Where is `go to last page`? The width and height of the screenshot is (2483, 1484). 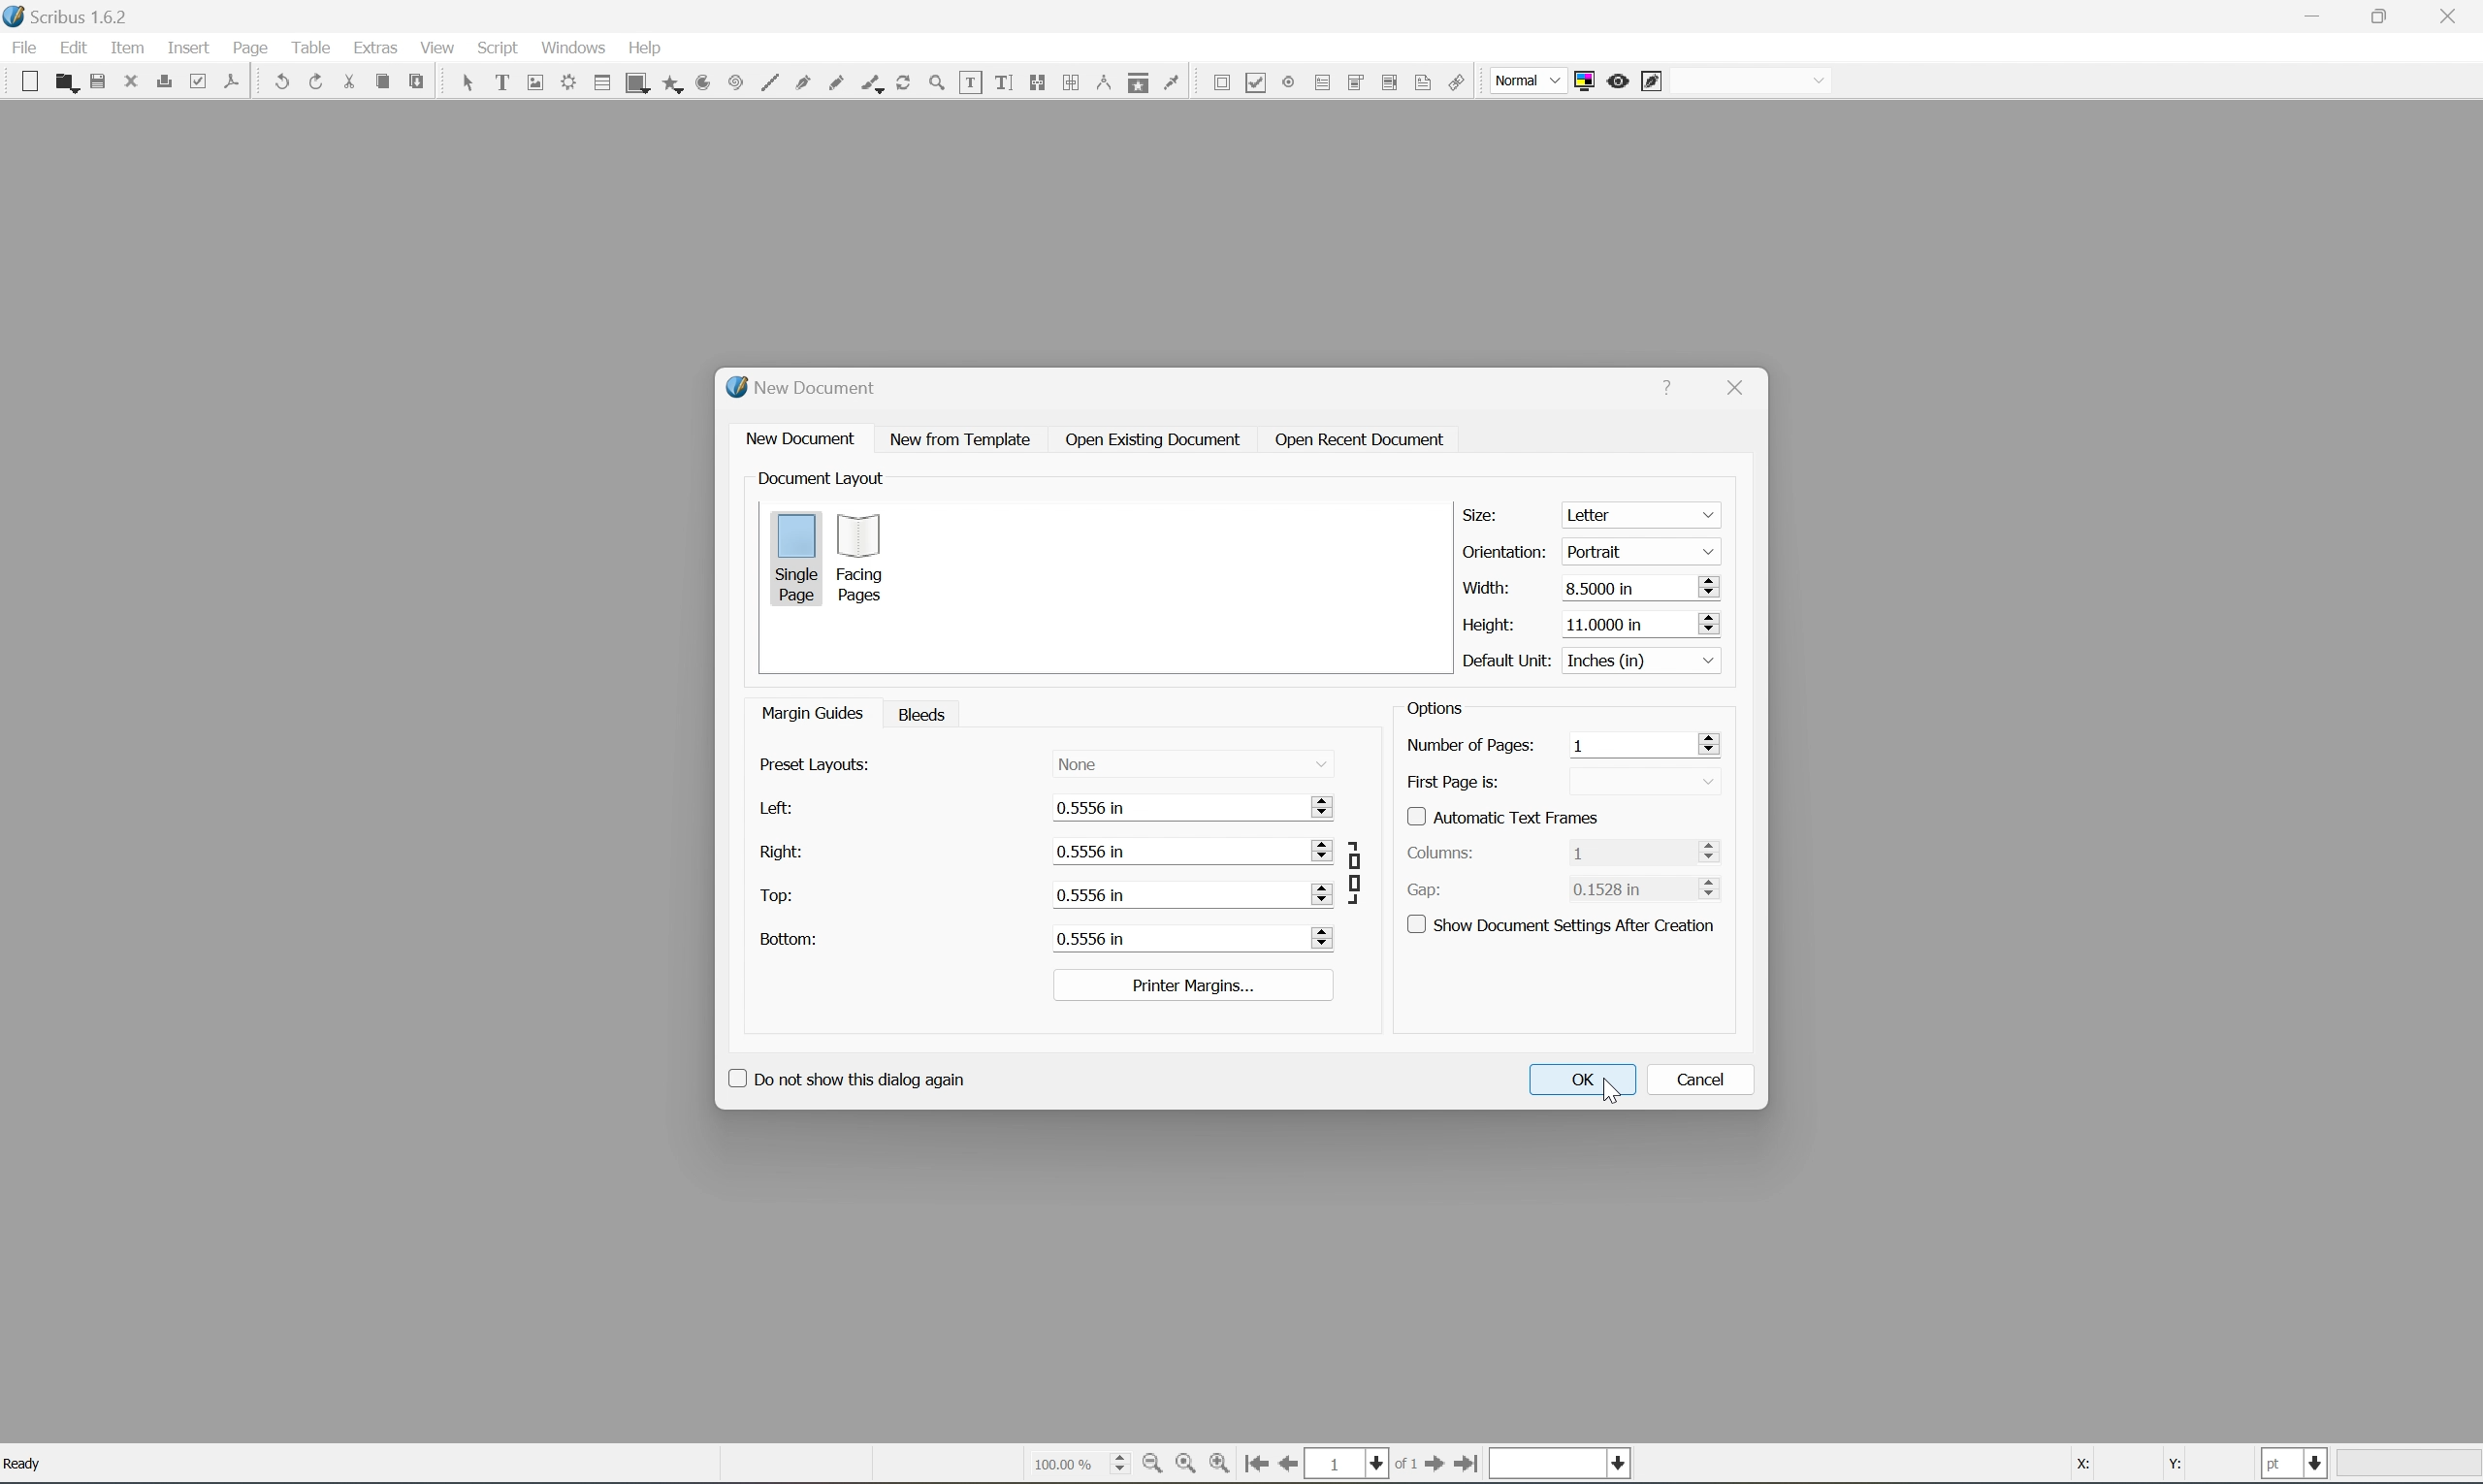
go to last page is located at coordinates (1470, 1466).